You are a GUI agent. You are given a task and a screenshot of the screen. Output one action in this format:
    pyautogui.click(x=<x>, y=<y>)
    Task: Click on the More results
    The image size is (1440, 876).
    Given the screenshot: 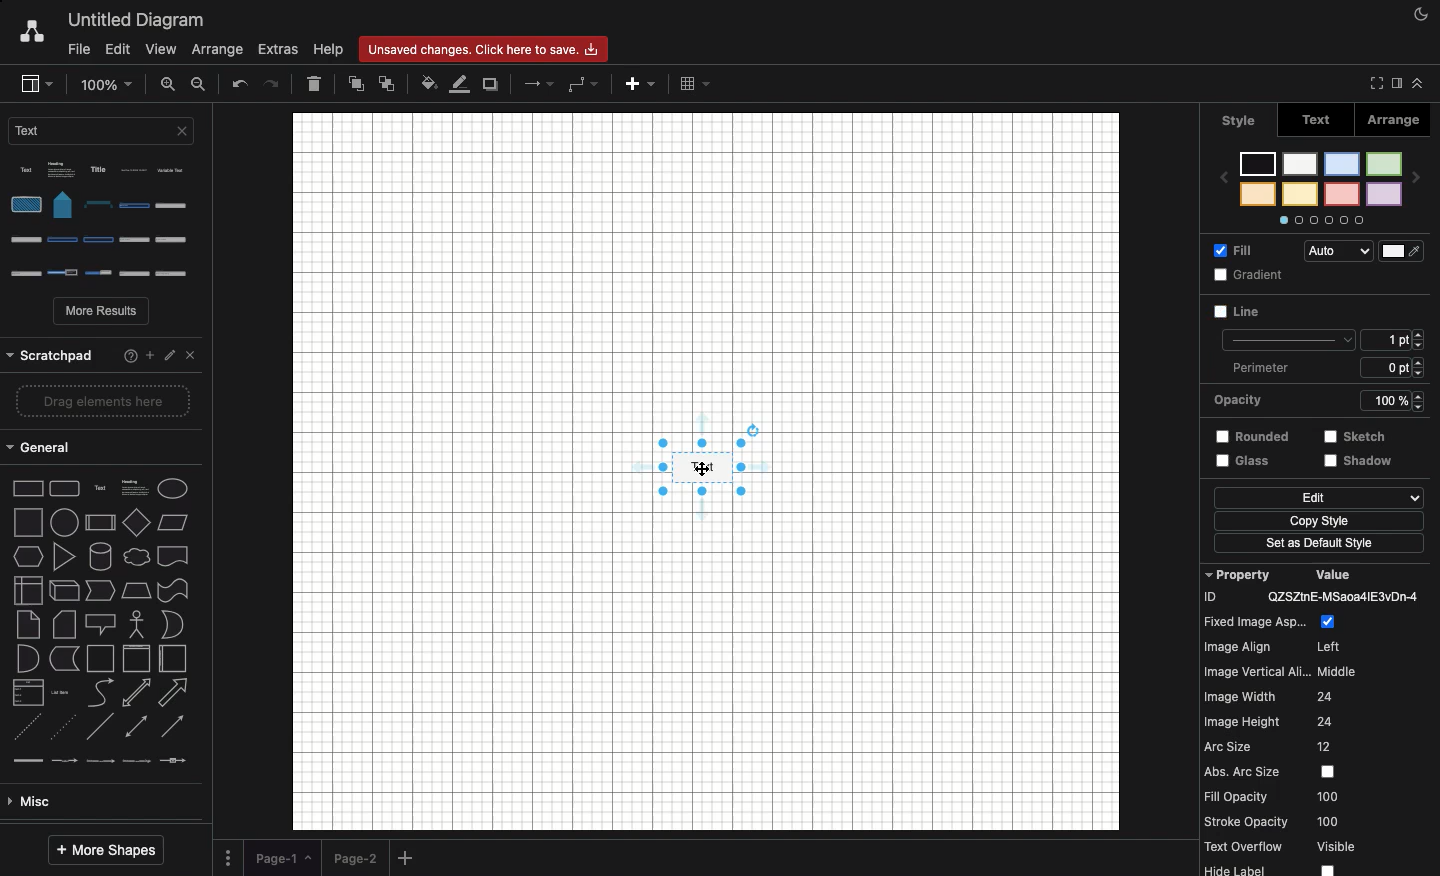 What is the action you would take?
    pyautogui.click(x=103, y=313)
    